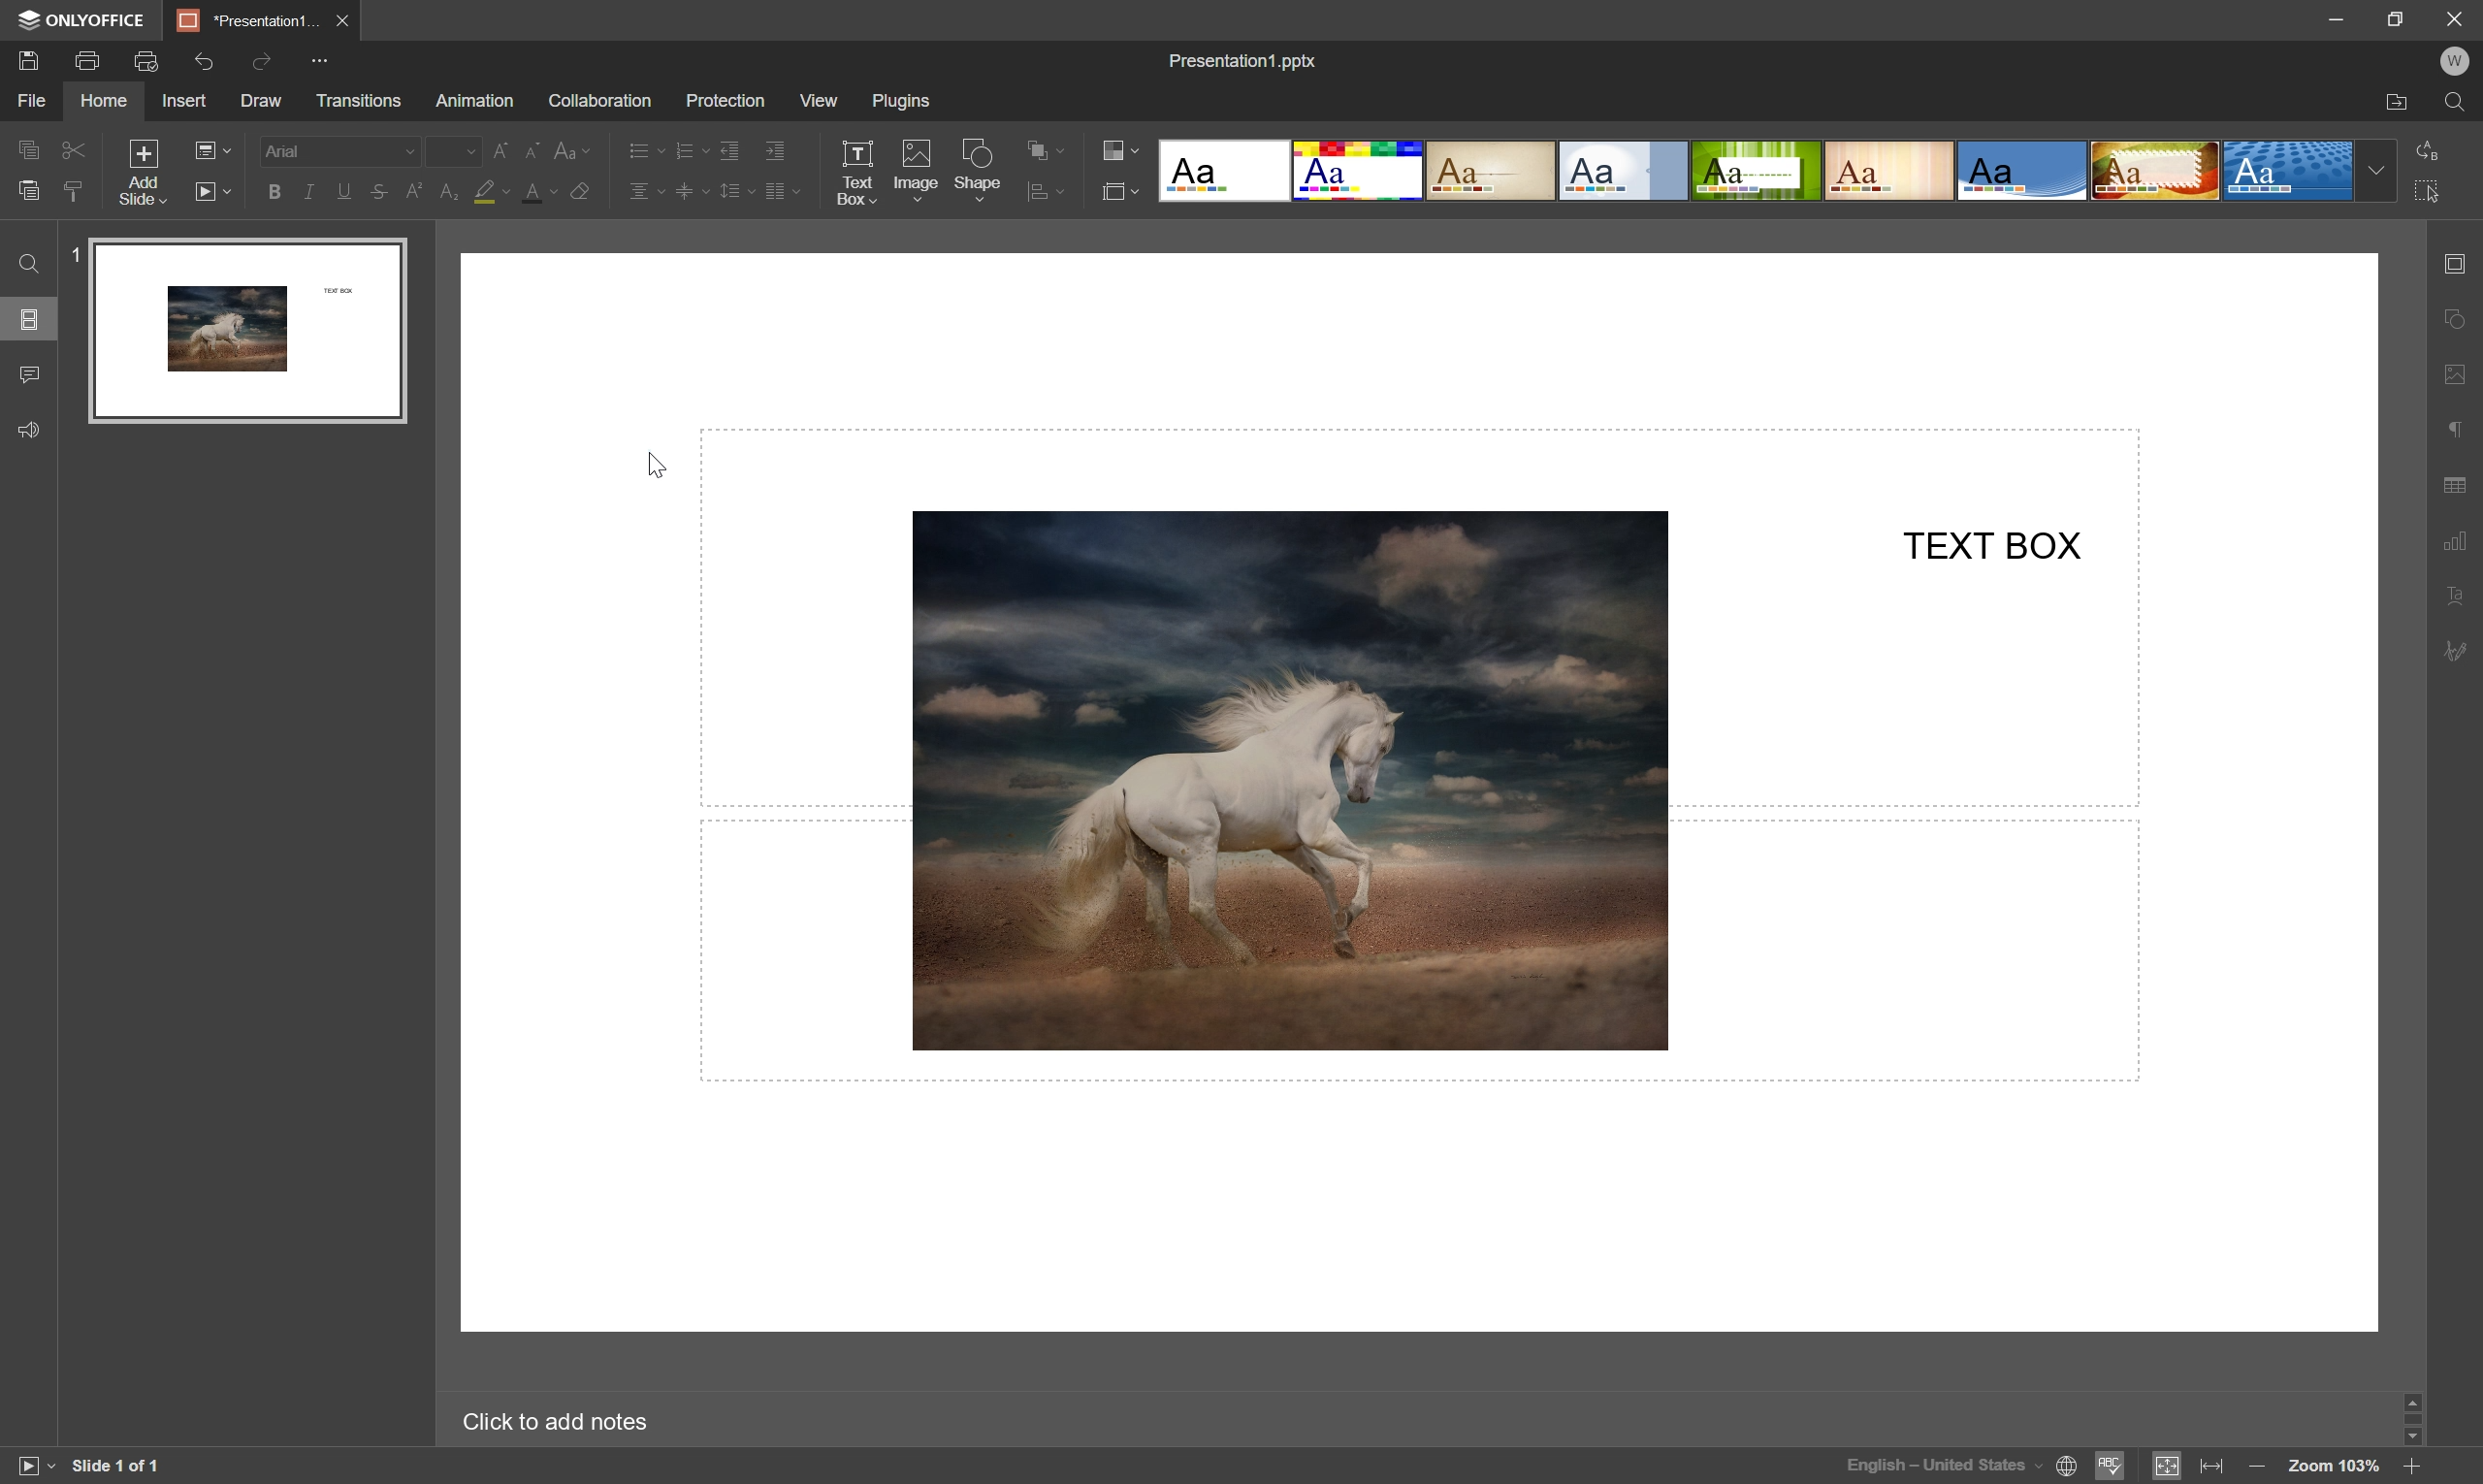 The image size is (2483, 1484). Describe the element at coordinates (118, 1467) in the screenshot. I see `slide 1 of 1` at that location.